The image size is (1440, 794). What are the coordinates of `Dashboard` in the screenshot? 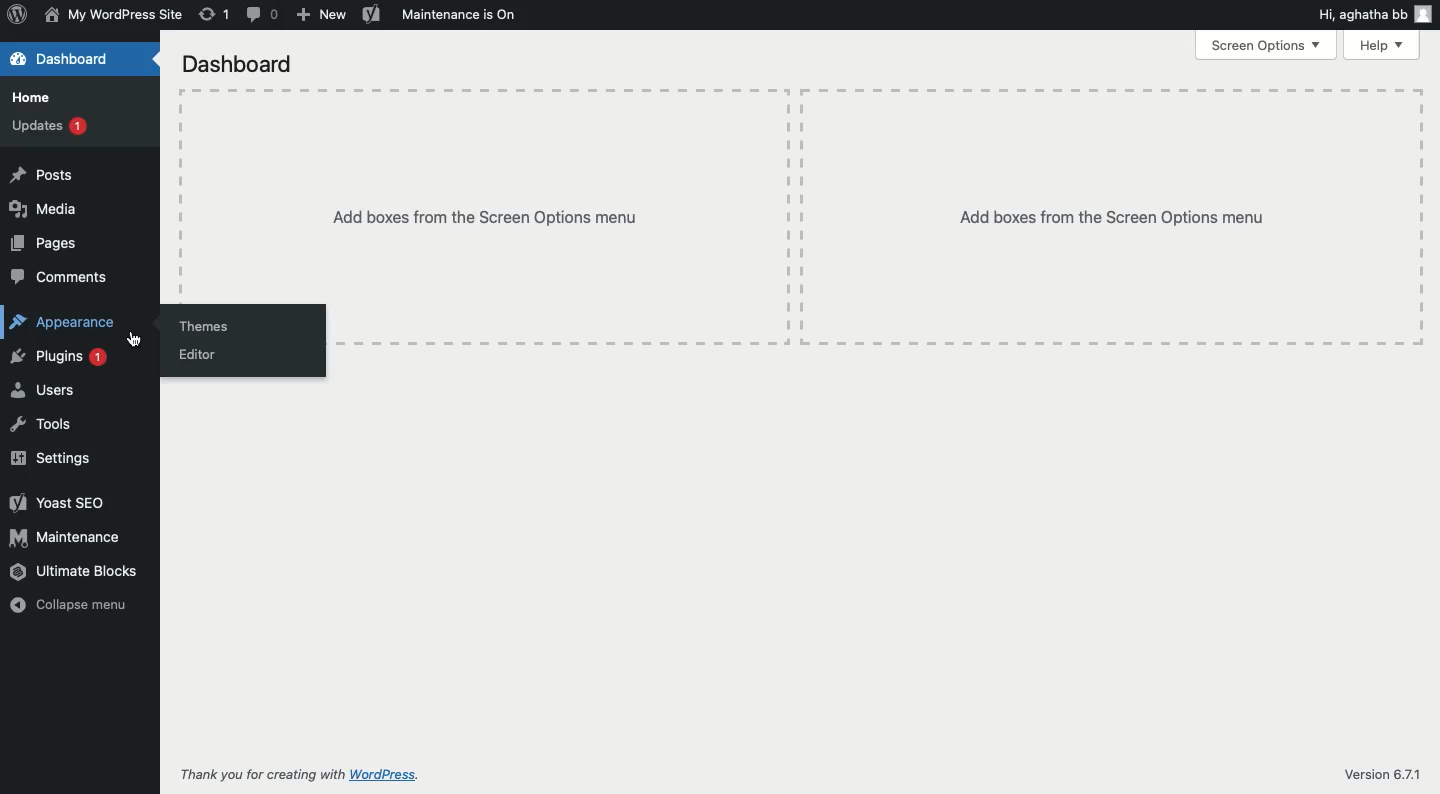 It's located at (61, 61).